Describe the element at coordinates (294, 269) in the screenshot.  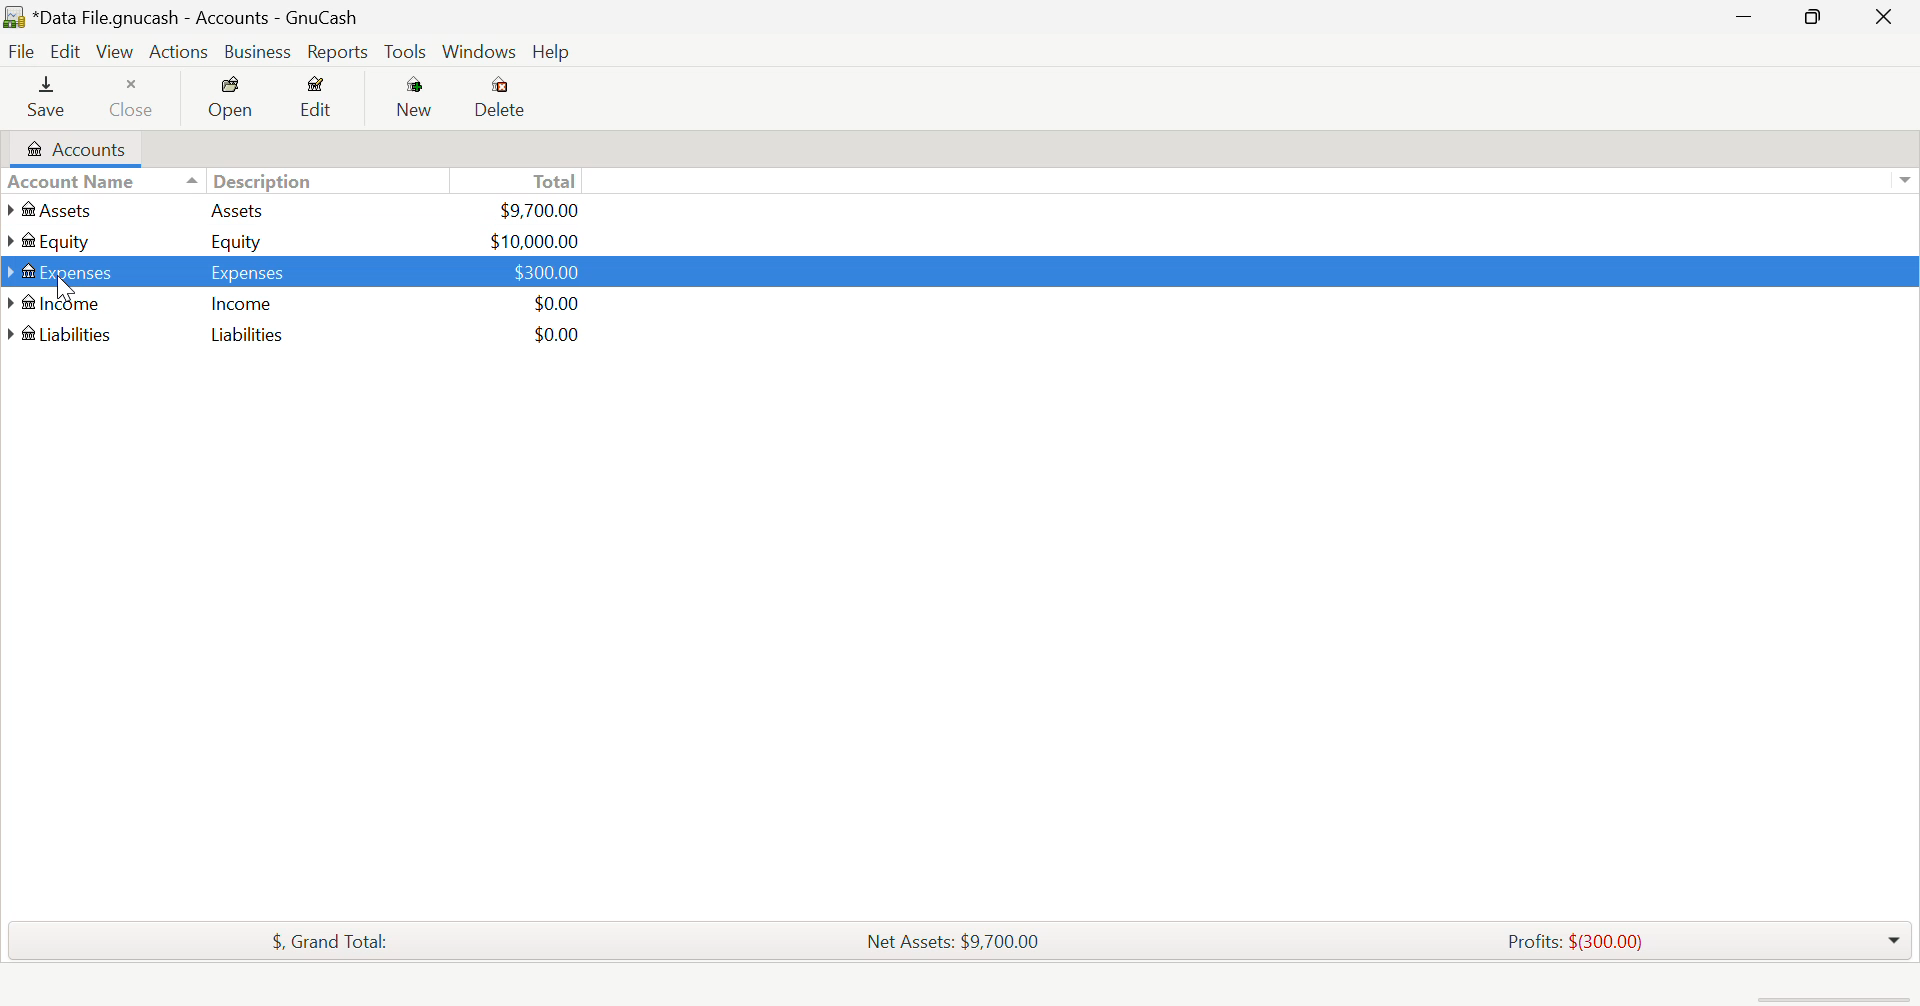
I see `Expenses Expenses $300.00` at that location.